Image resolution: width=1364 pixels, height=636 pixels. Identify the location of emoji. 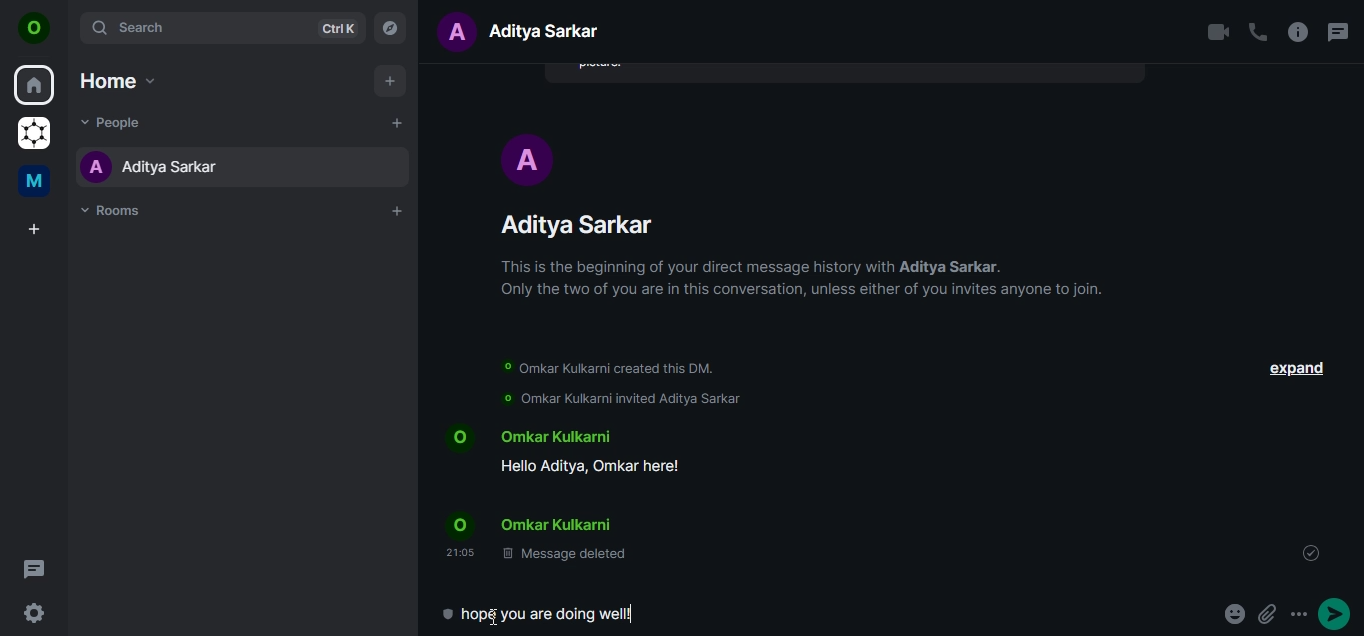
(1236, 613).